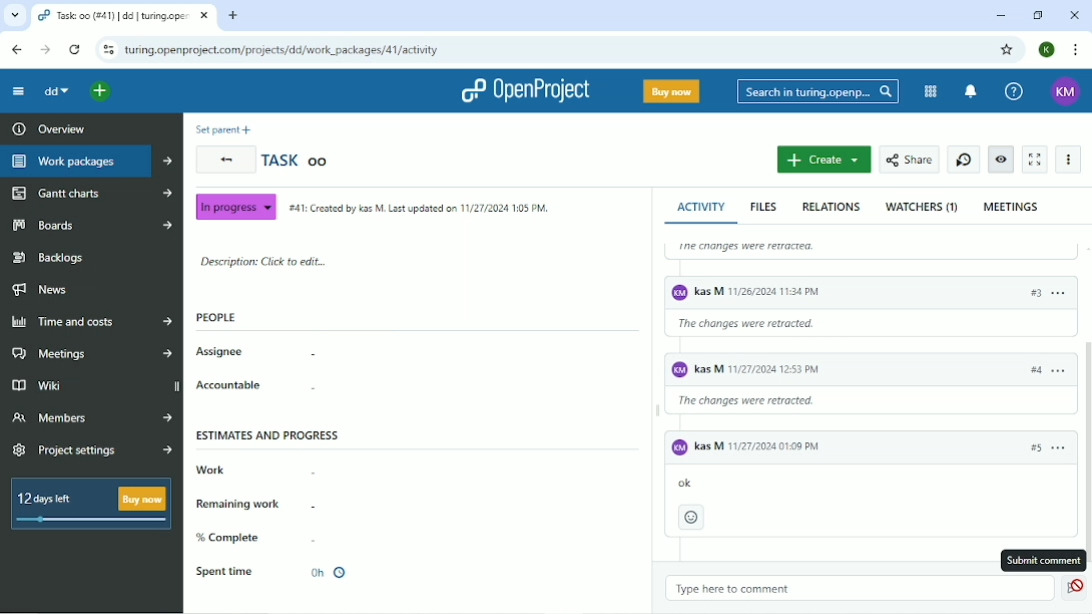 The height and width of the screenshot is (614, 1092). What do you see at coordinates (122, 16) in the screenshot?
I see `All open | dd | turing.openproject.com` at bounding box center [122, 16].